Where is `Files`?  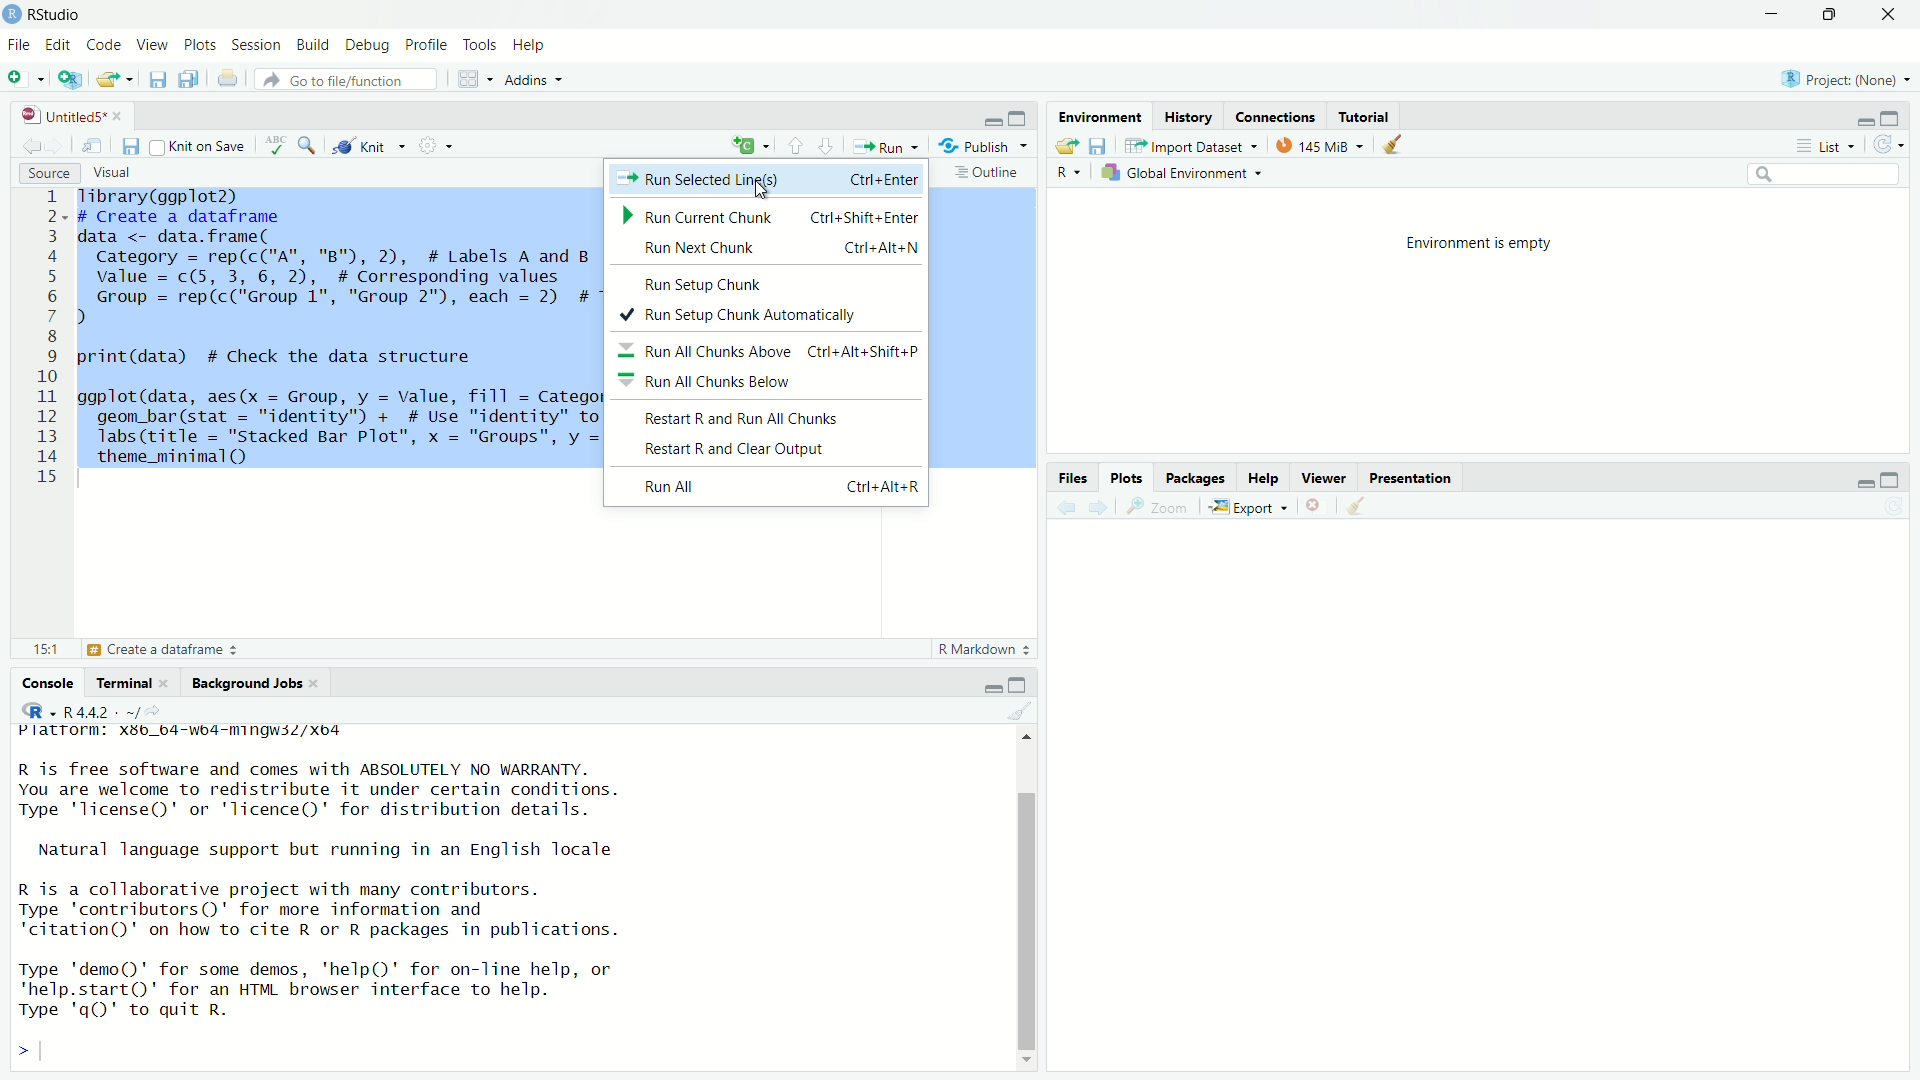 Files is located at coordinates (1073, 475).